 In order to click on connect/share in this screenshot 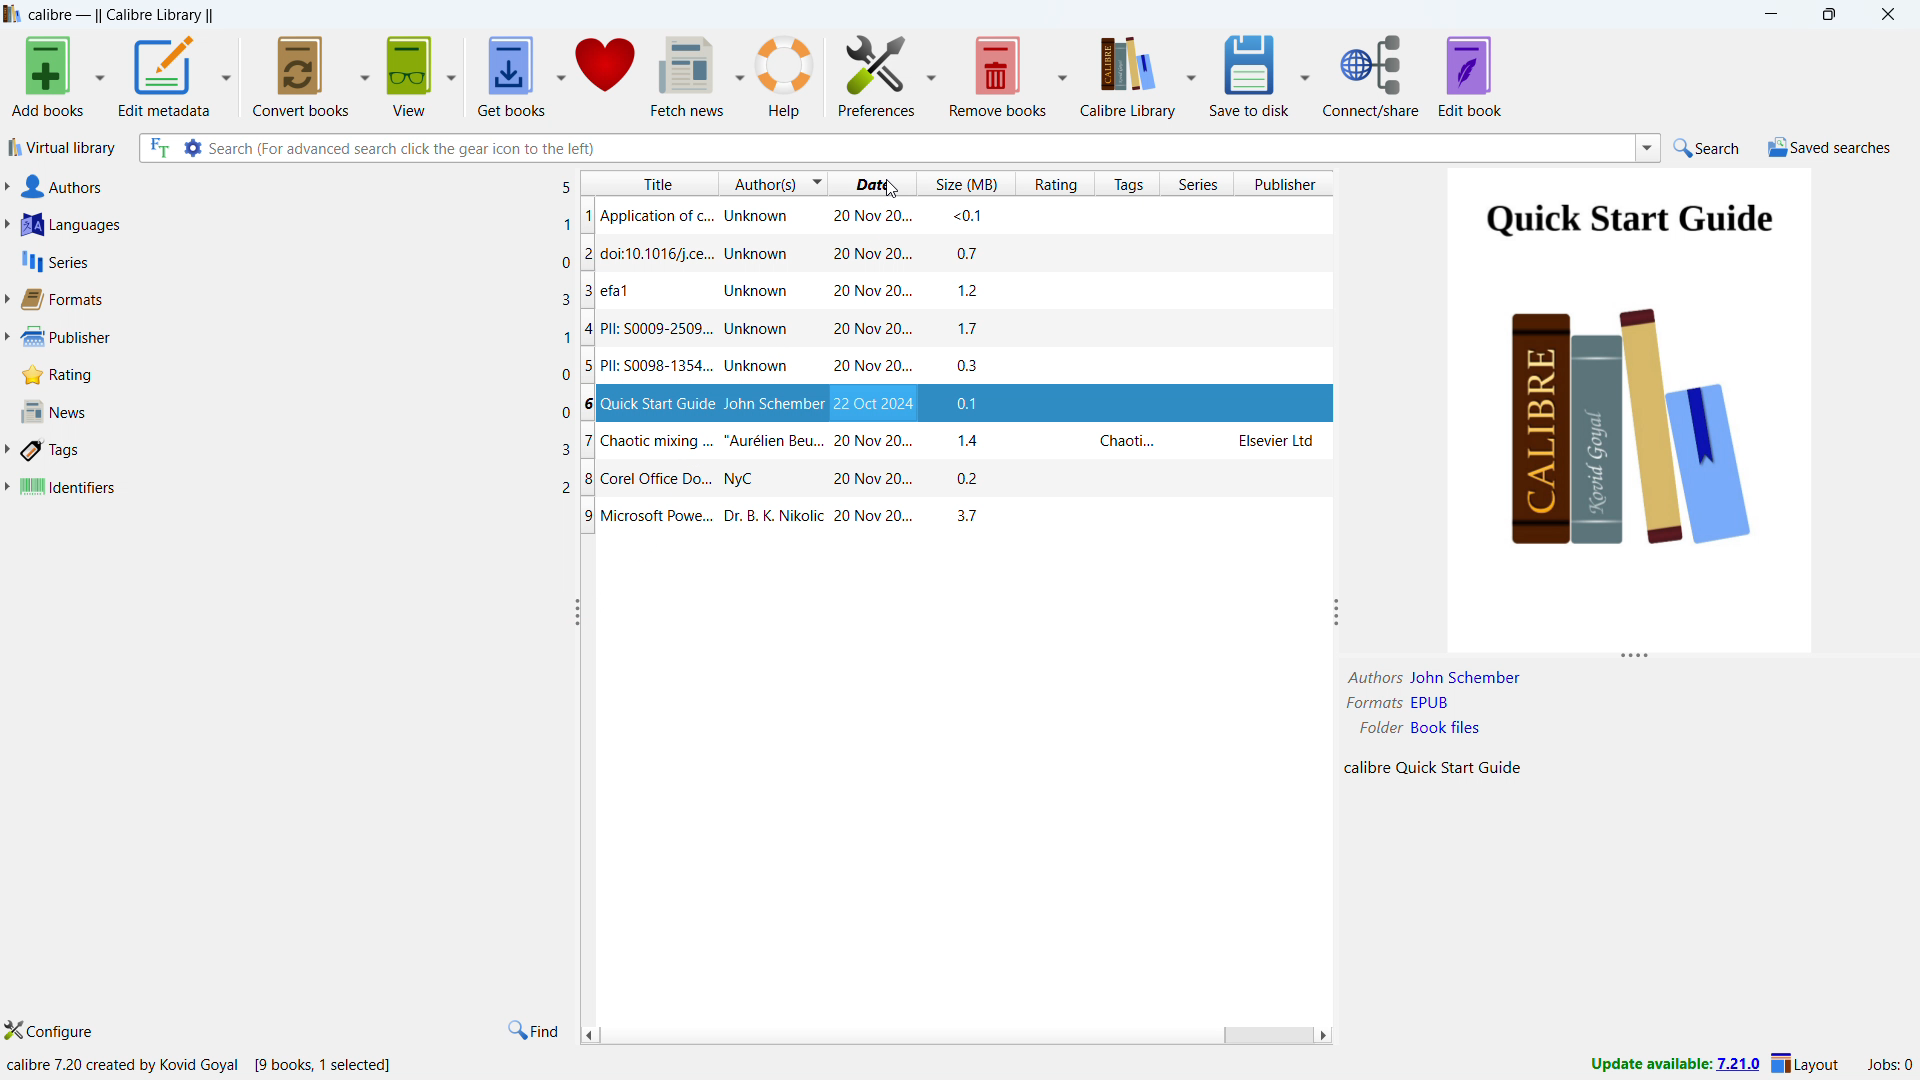, I will do `click(1372, 75)`.